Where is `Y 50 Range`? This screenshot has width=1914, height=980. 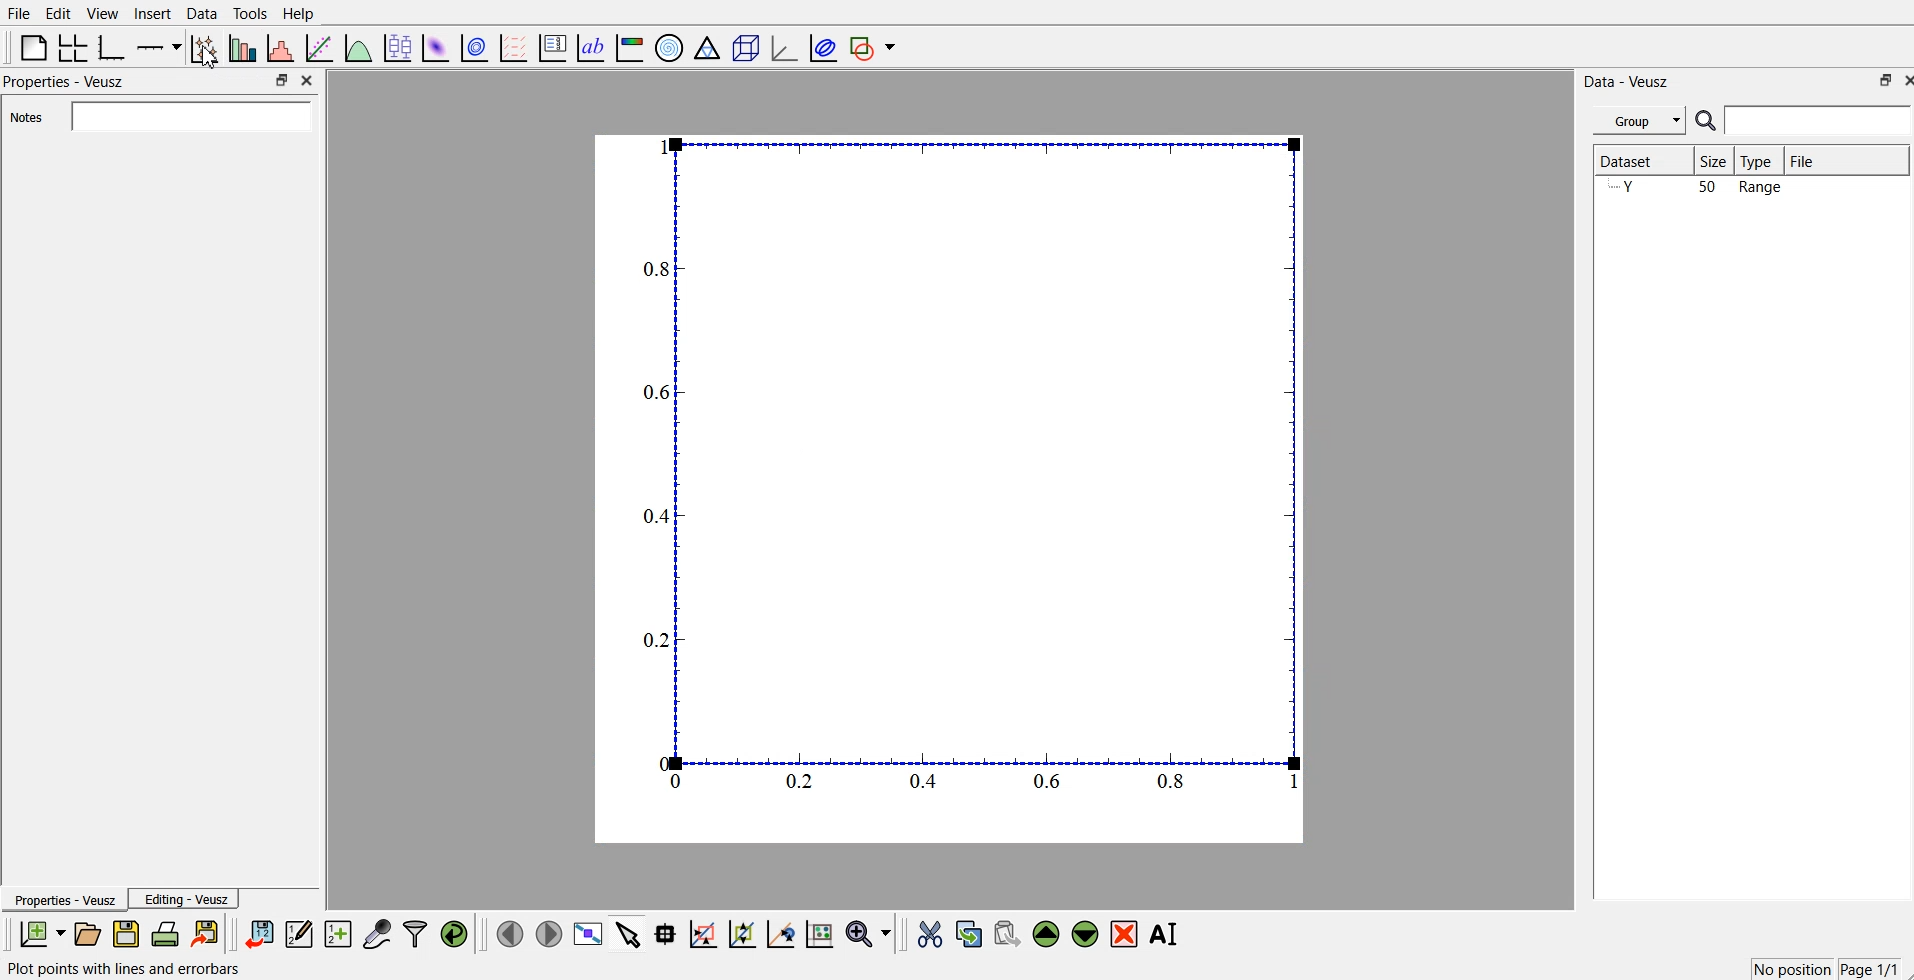
Y 50 Range is located at coordinates (1696, 188).